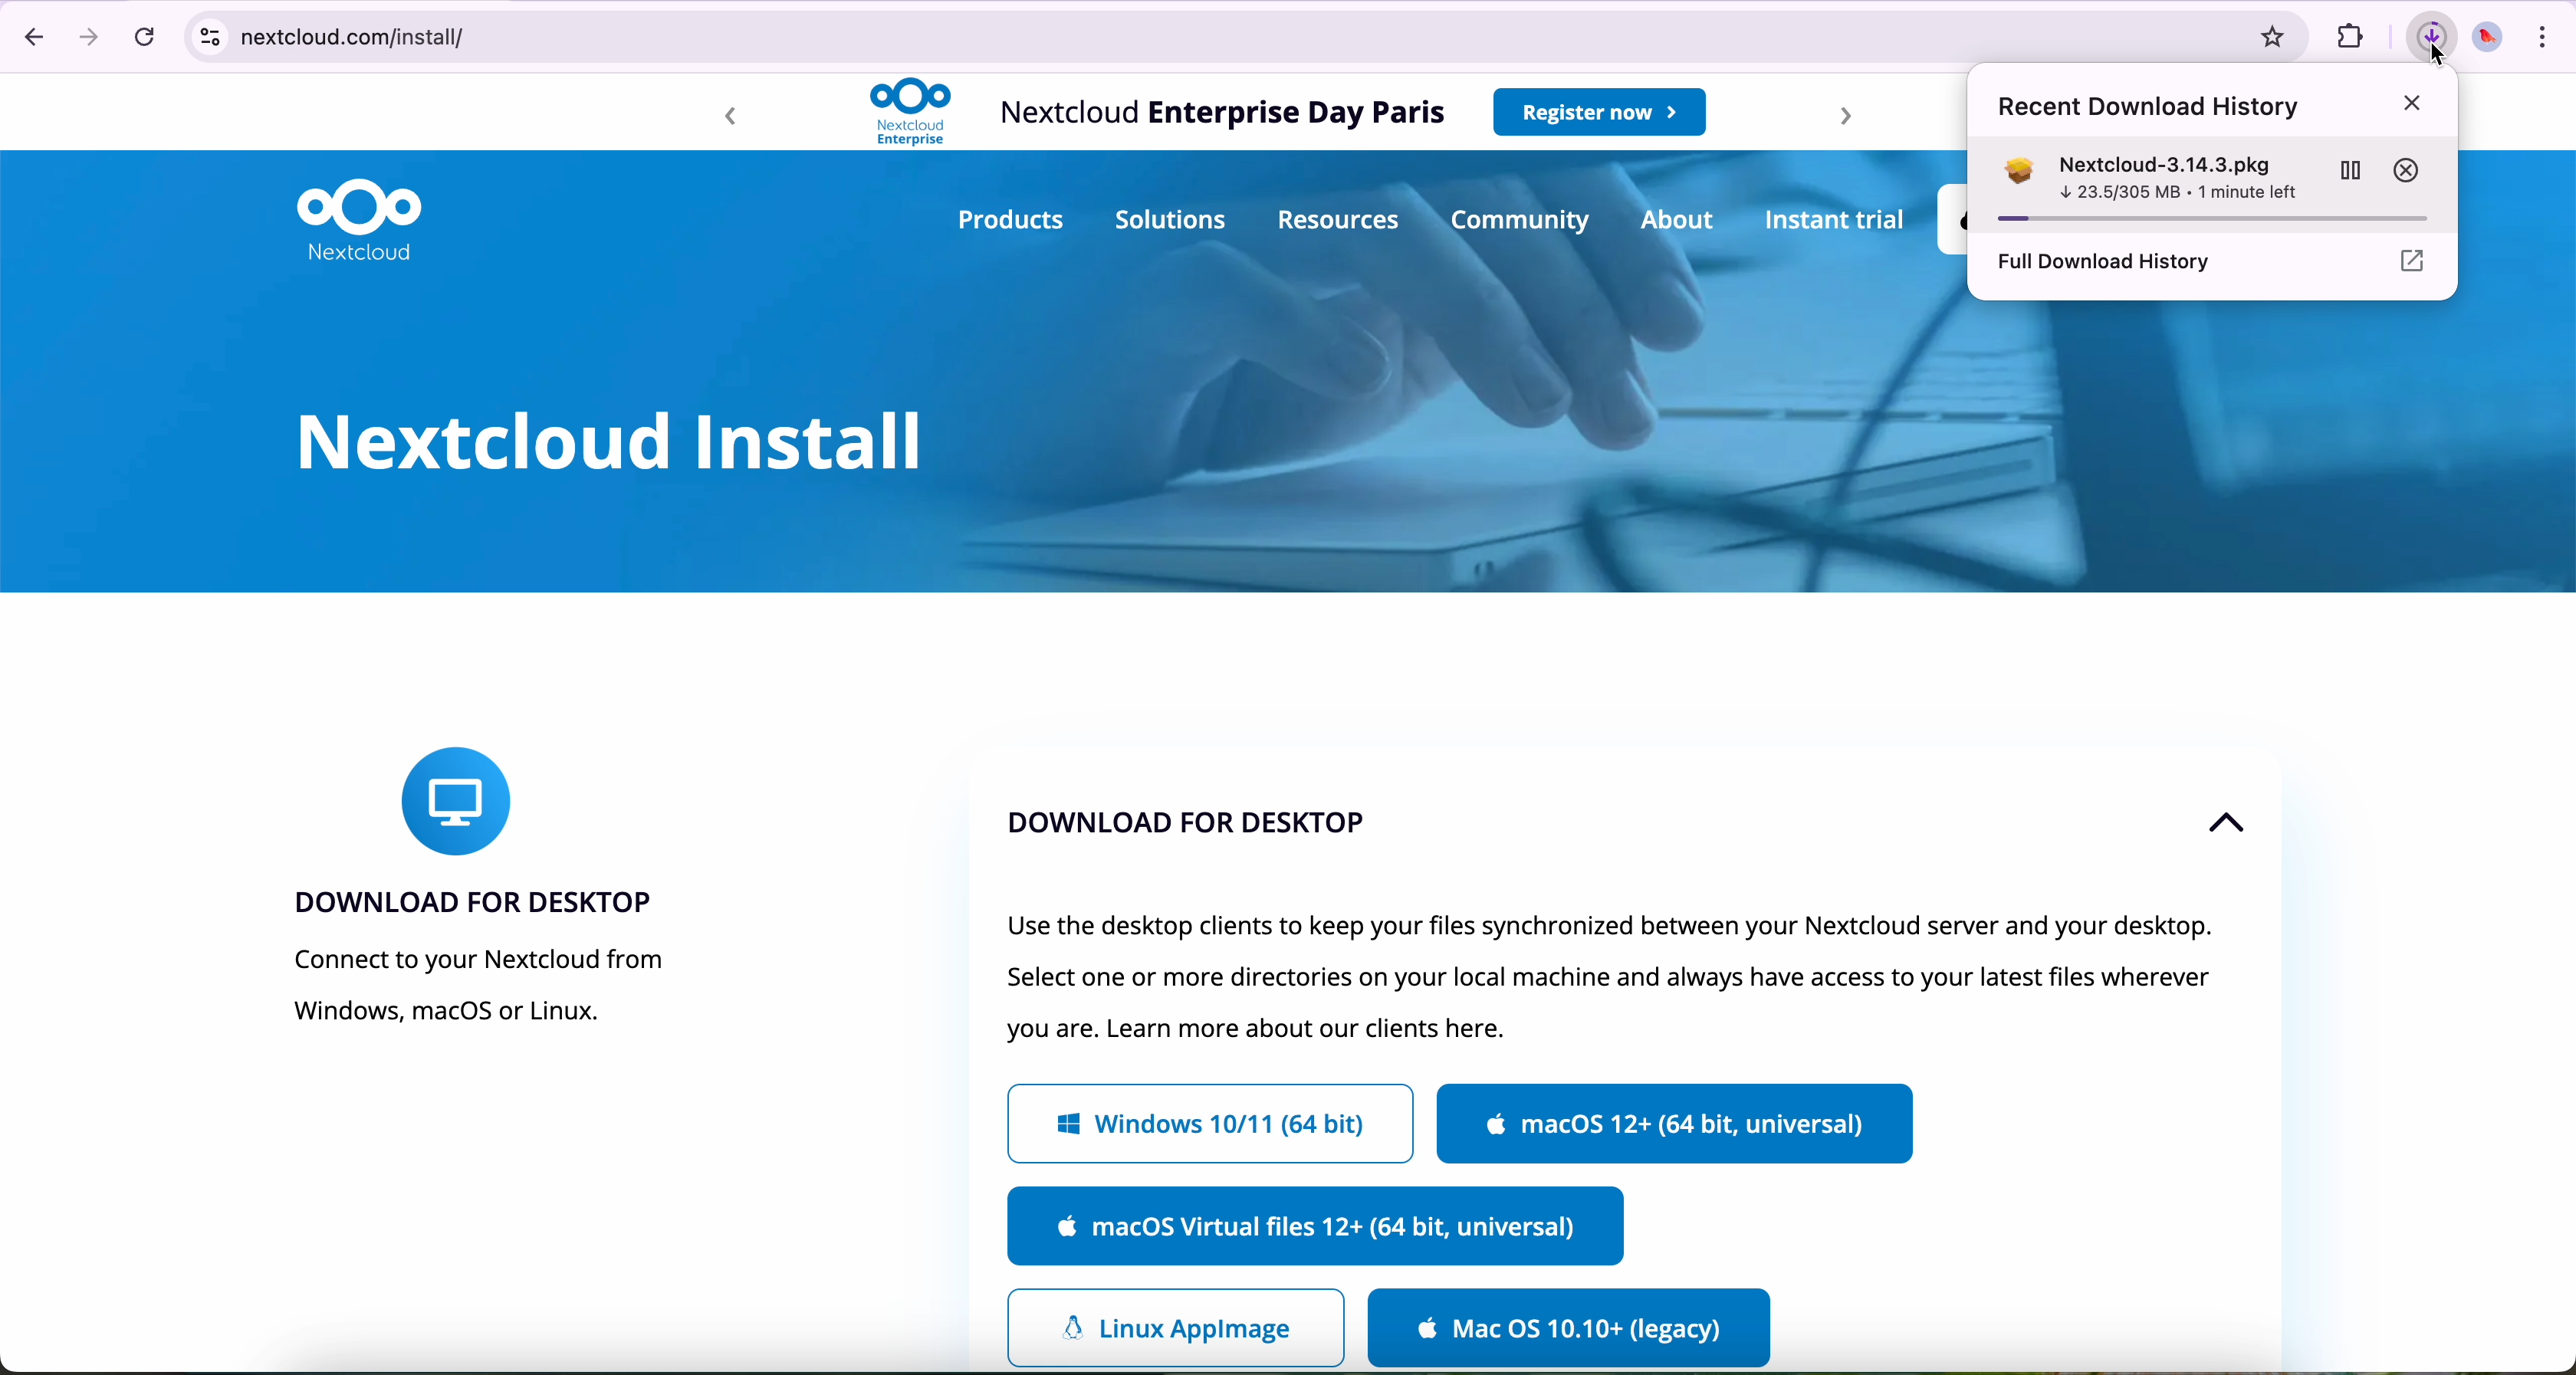 The width and height of the screenshot is (2576, 1375). I want to click on Nextcloud Enterprise Day Paris, so click(1219, 112).